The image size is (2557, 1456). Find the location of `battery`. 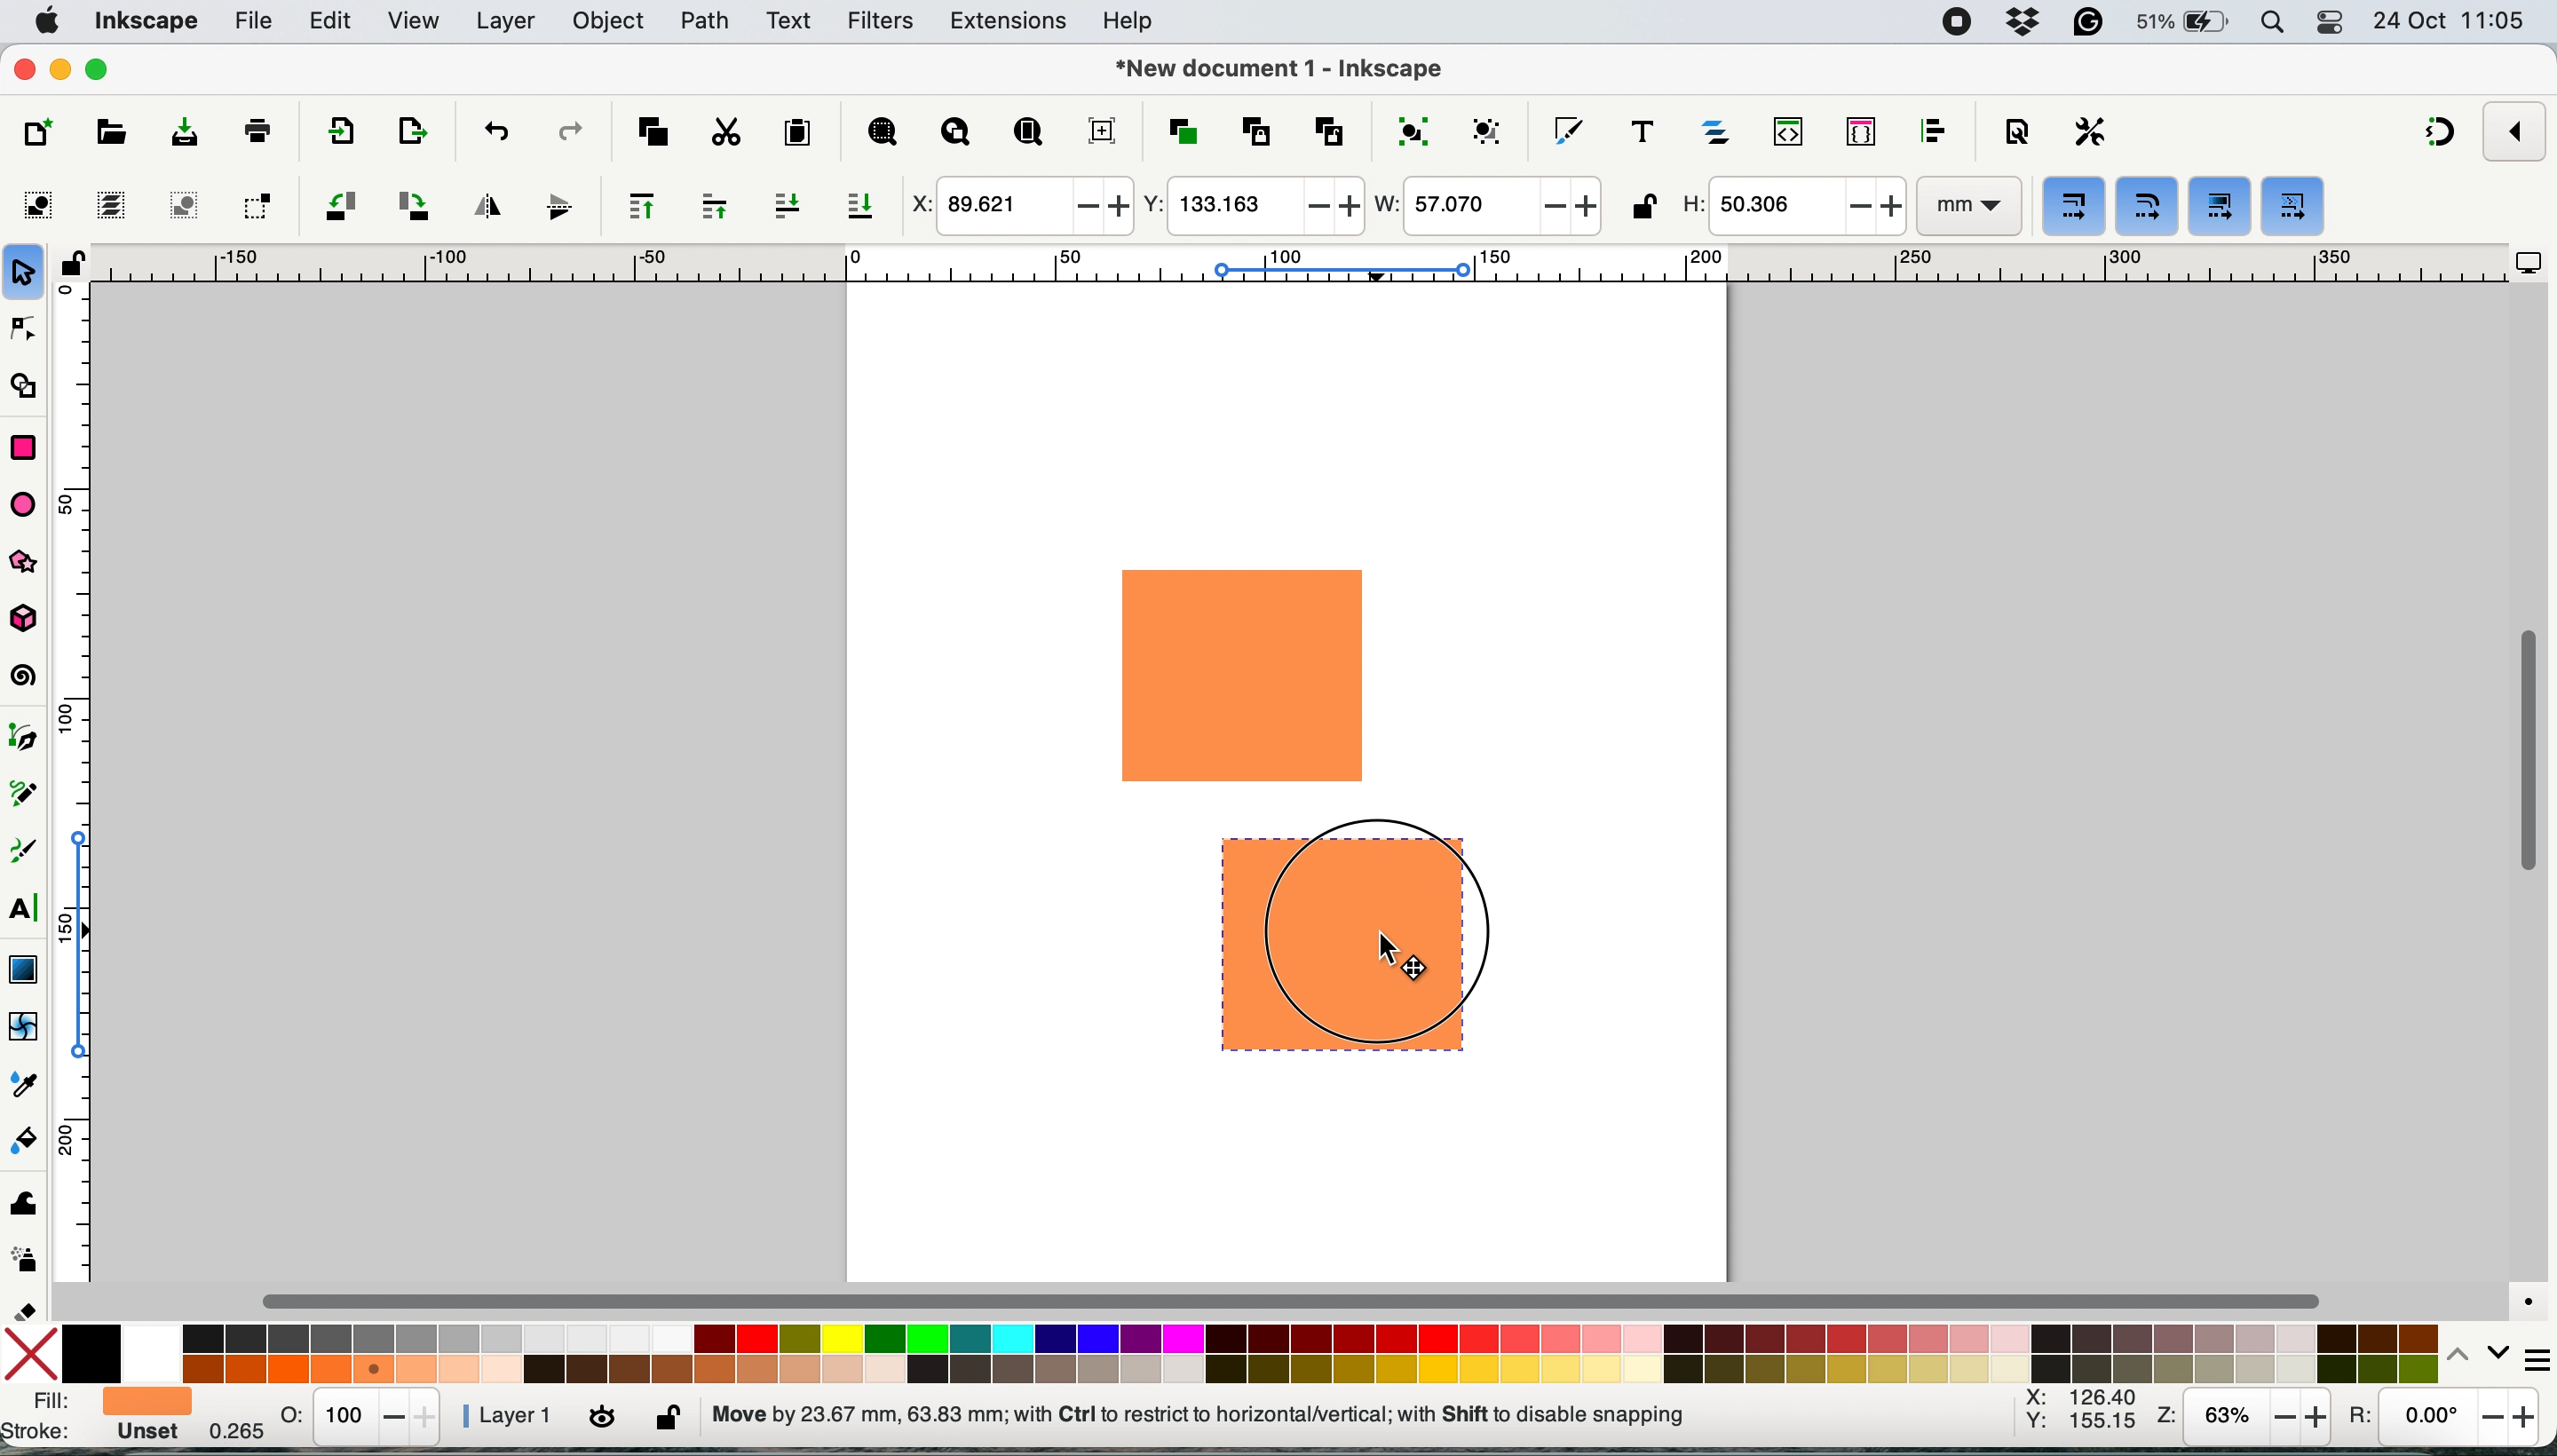

battery is located at coordinates (2184, 22).